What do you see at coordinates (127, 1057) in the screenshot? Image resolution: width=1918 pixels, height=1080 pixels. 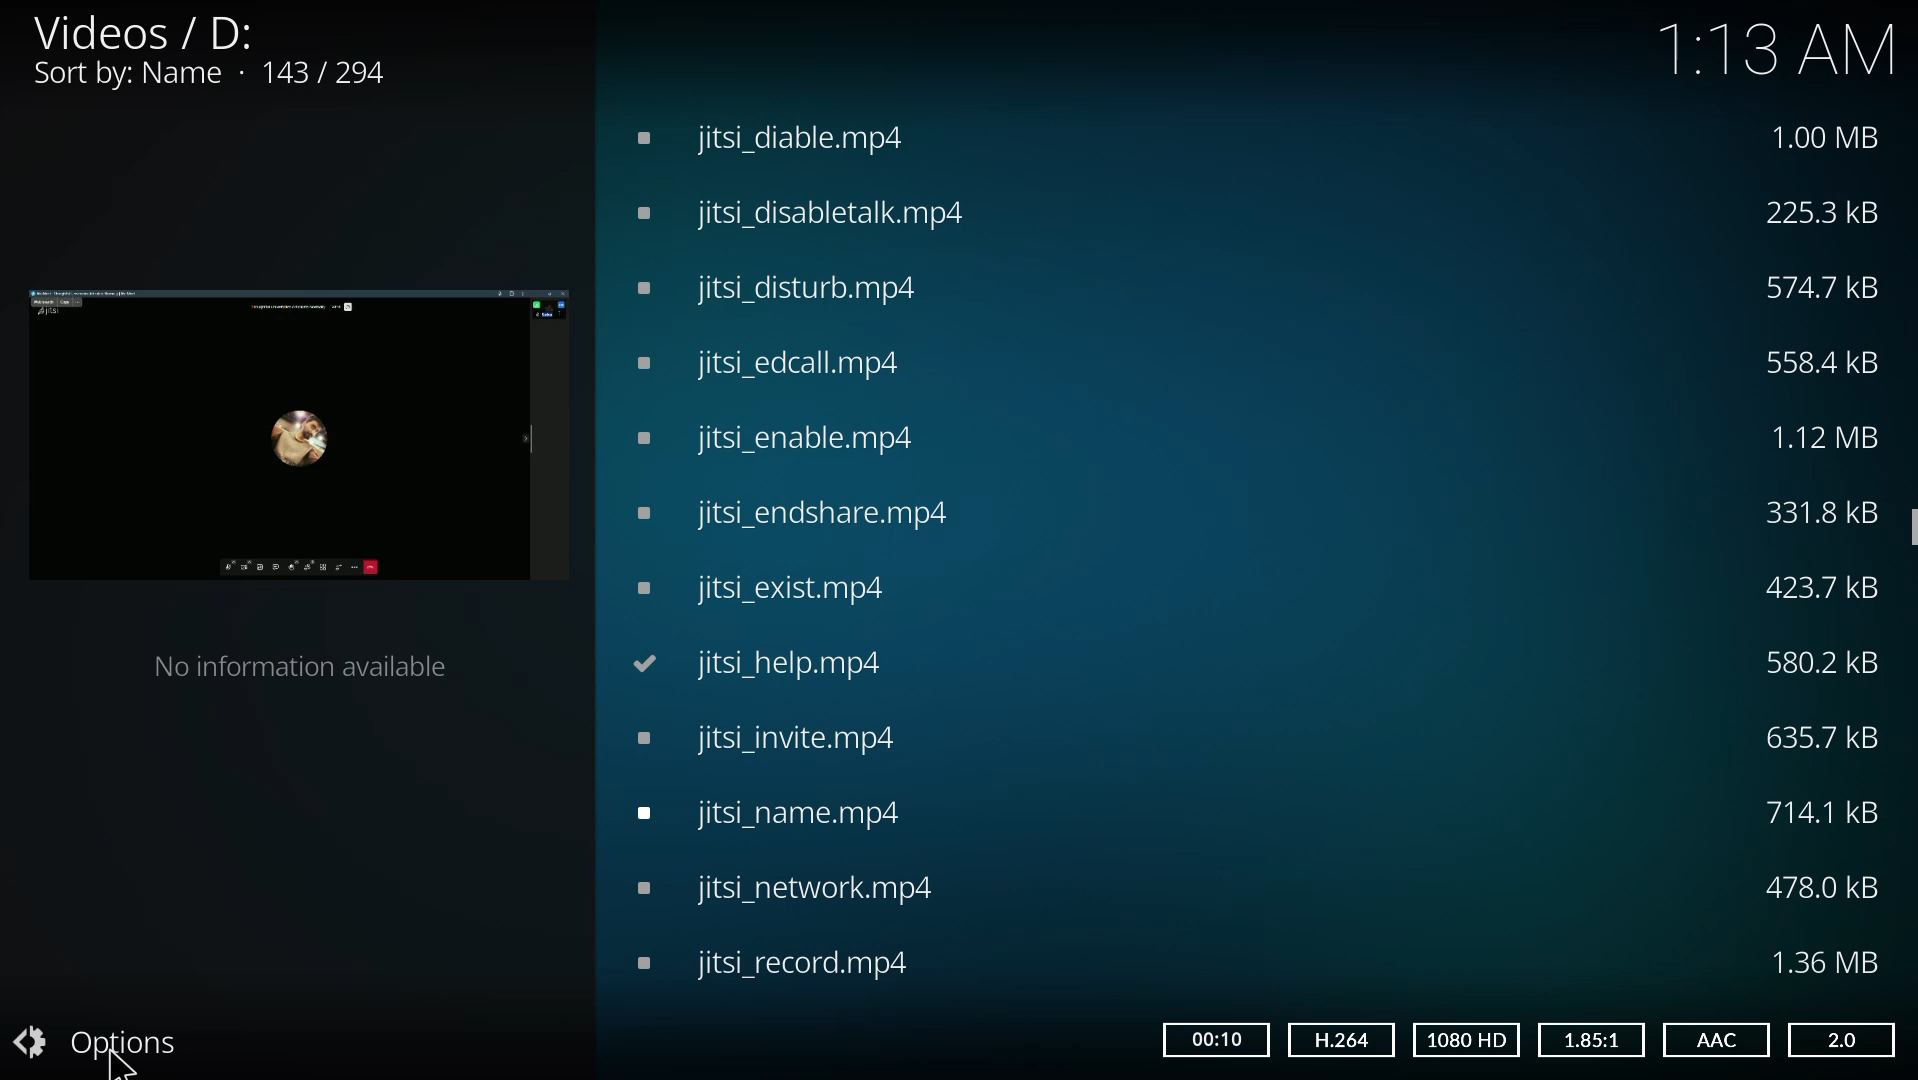 I see `cursor` at bounding box center [127, 1057].